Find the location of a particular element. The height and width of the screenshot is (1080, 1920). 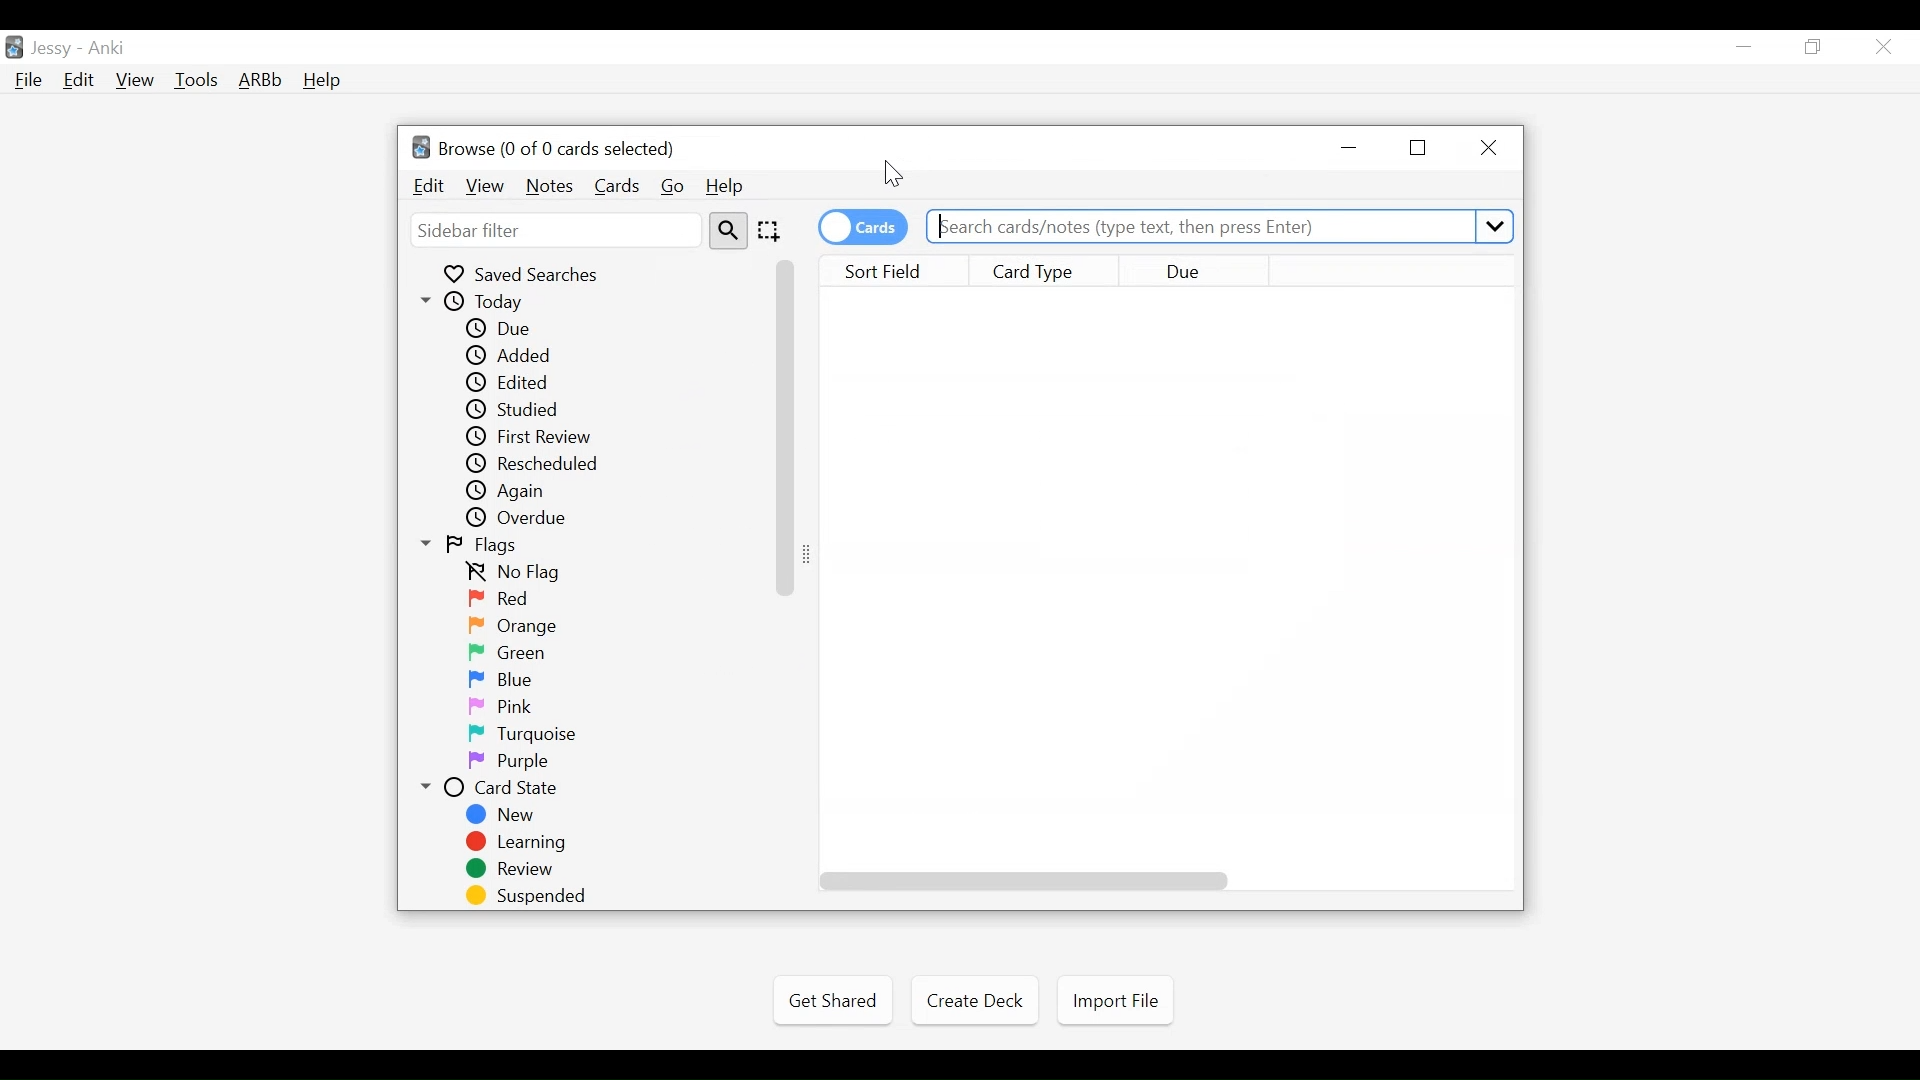

Orange is located at coordinates (512, 626).